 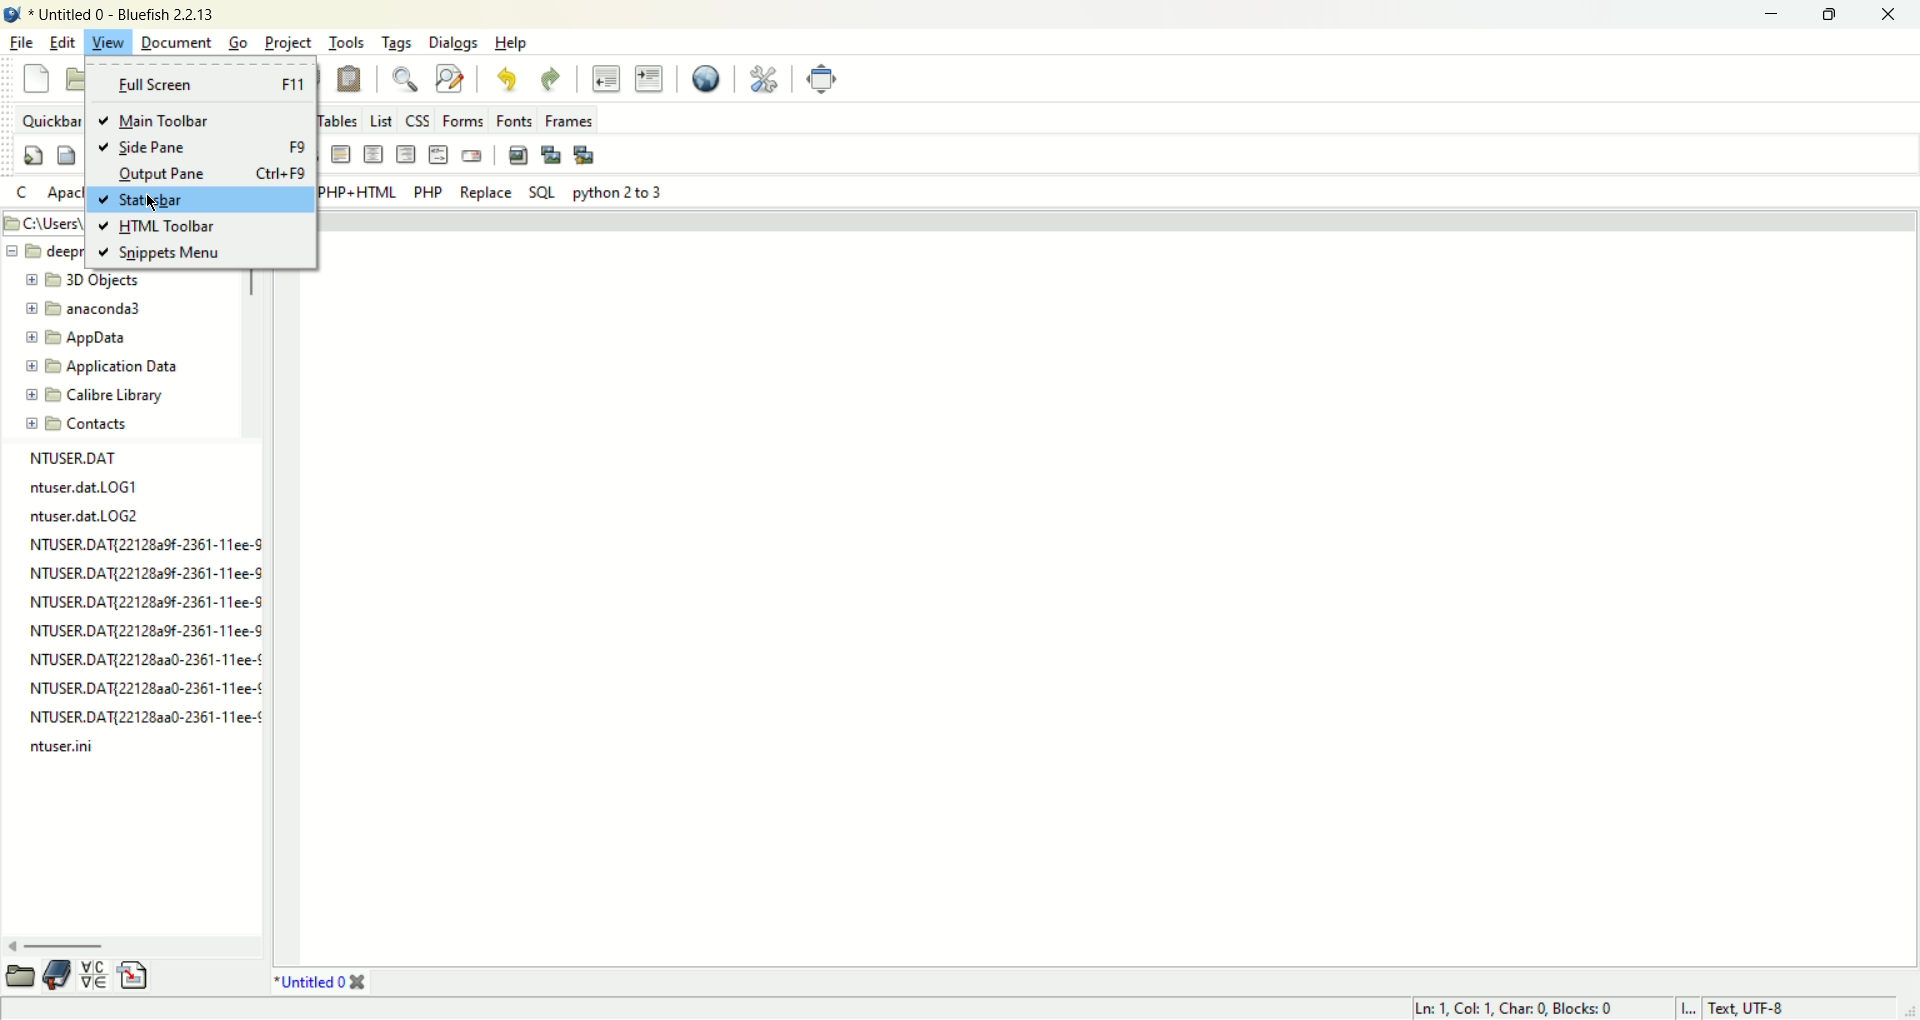 I want to click on charmap, so click(x=92, y=975).